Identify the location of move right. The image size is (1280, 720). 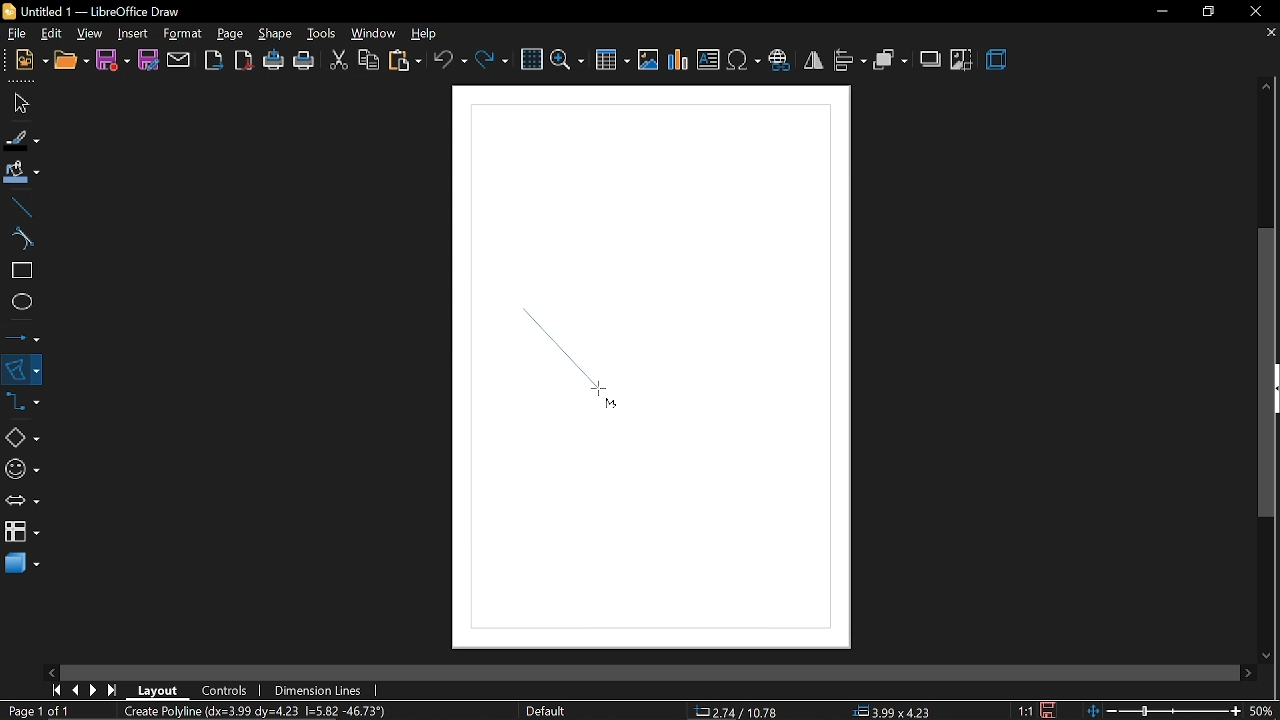
(1245, 670).